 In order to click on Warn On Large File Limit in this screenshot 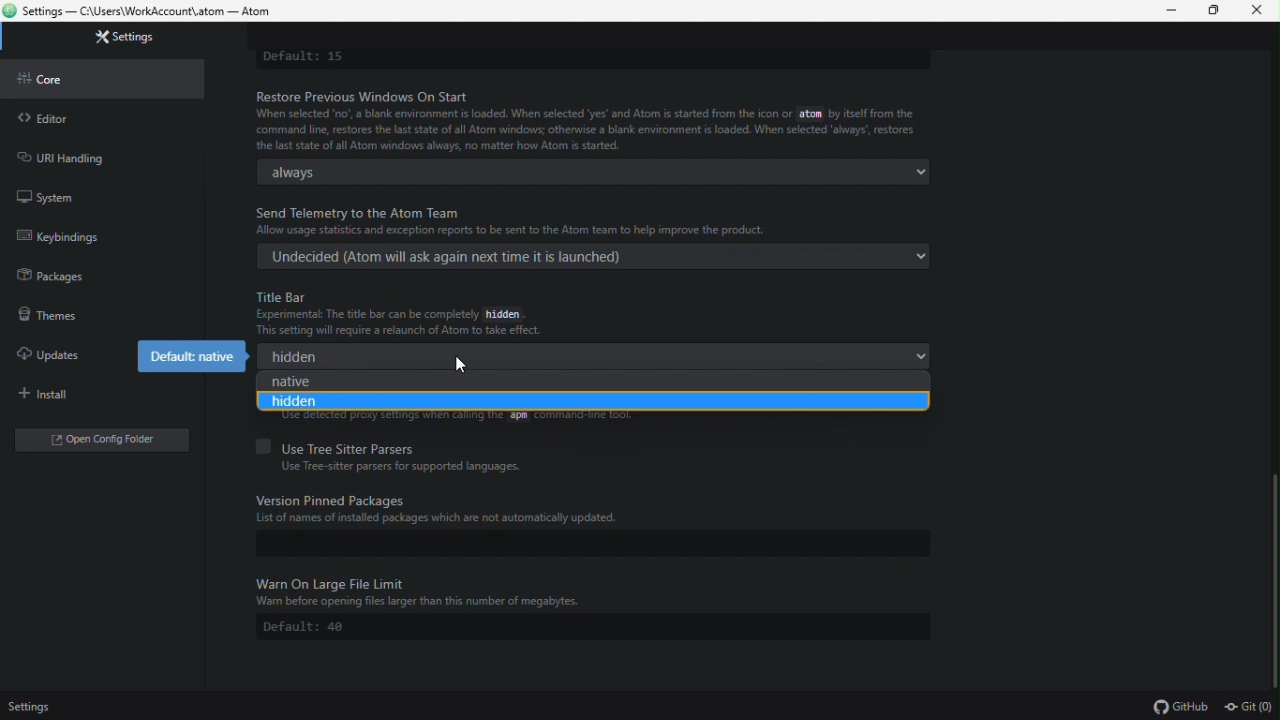, I will do `click(334, 582)`.